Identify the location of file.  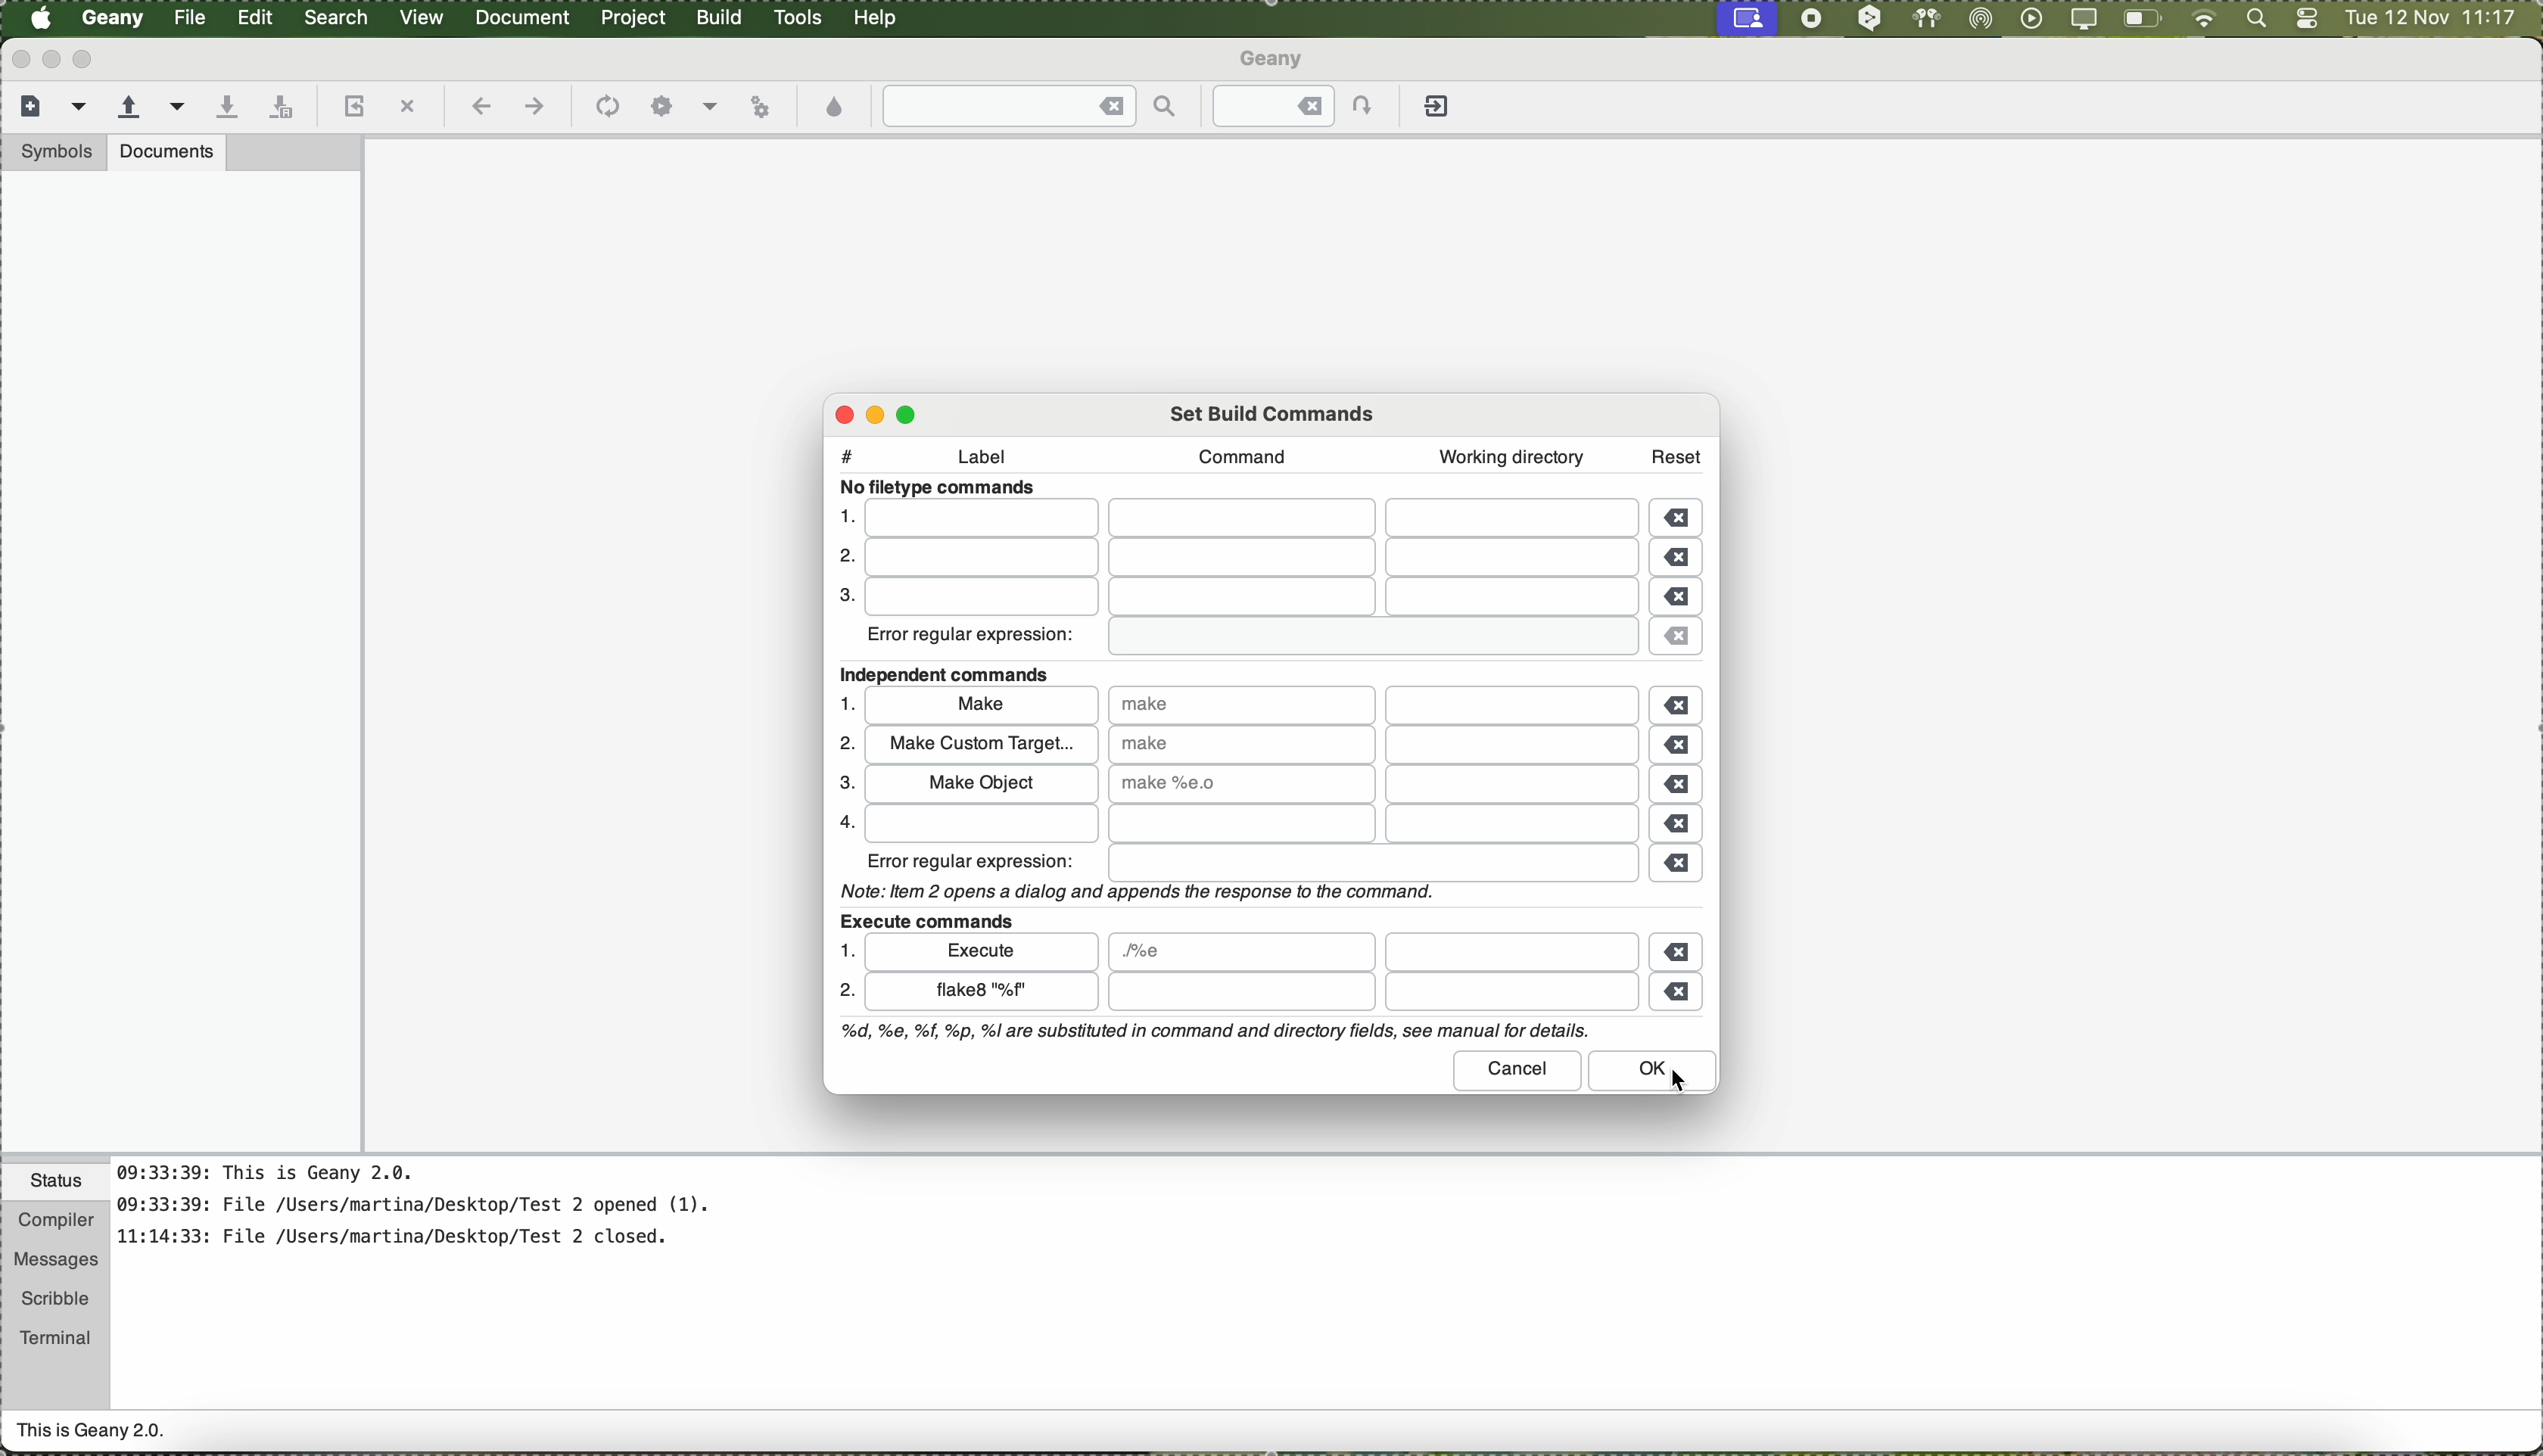
(1257, 825).